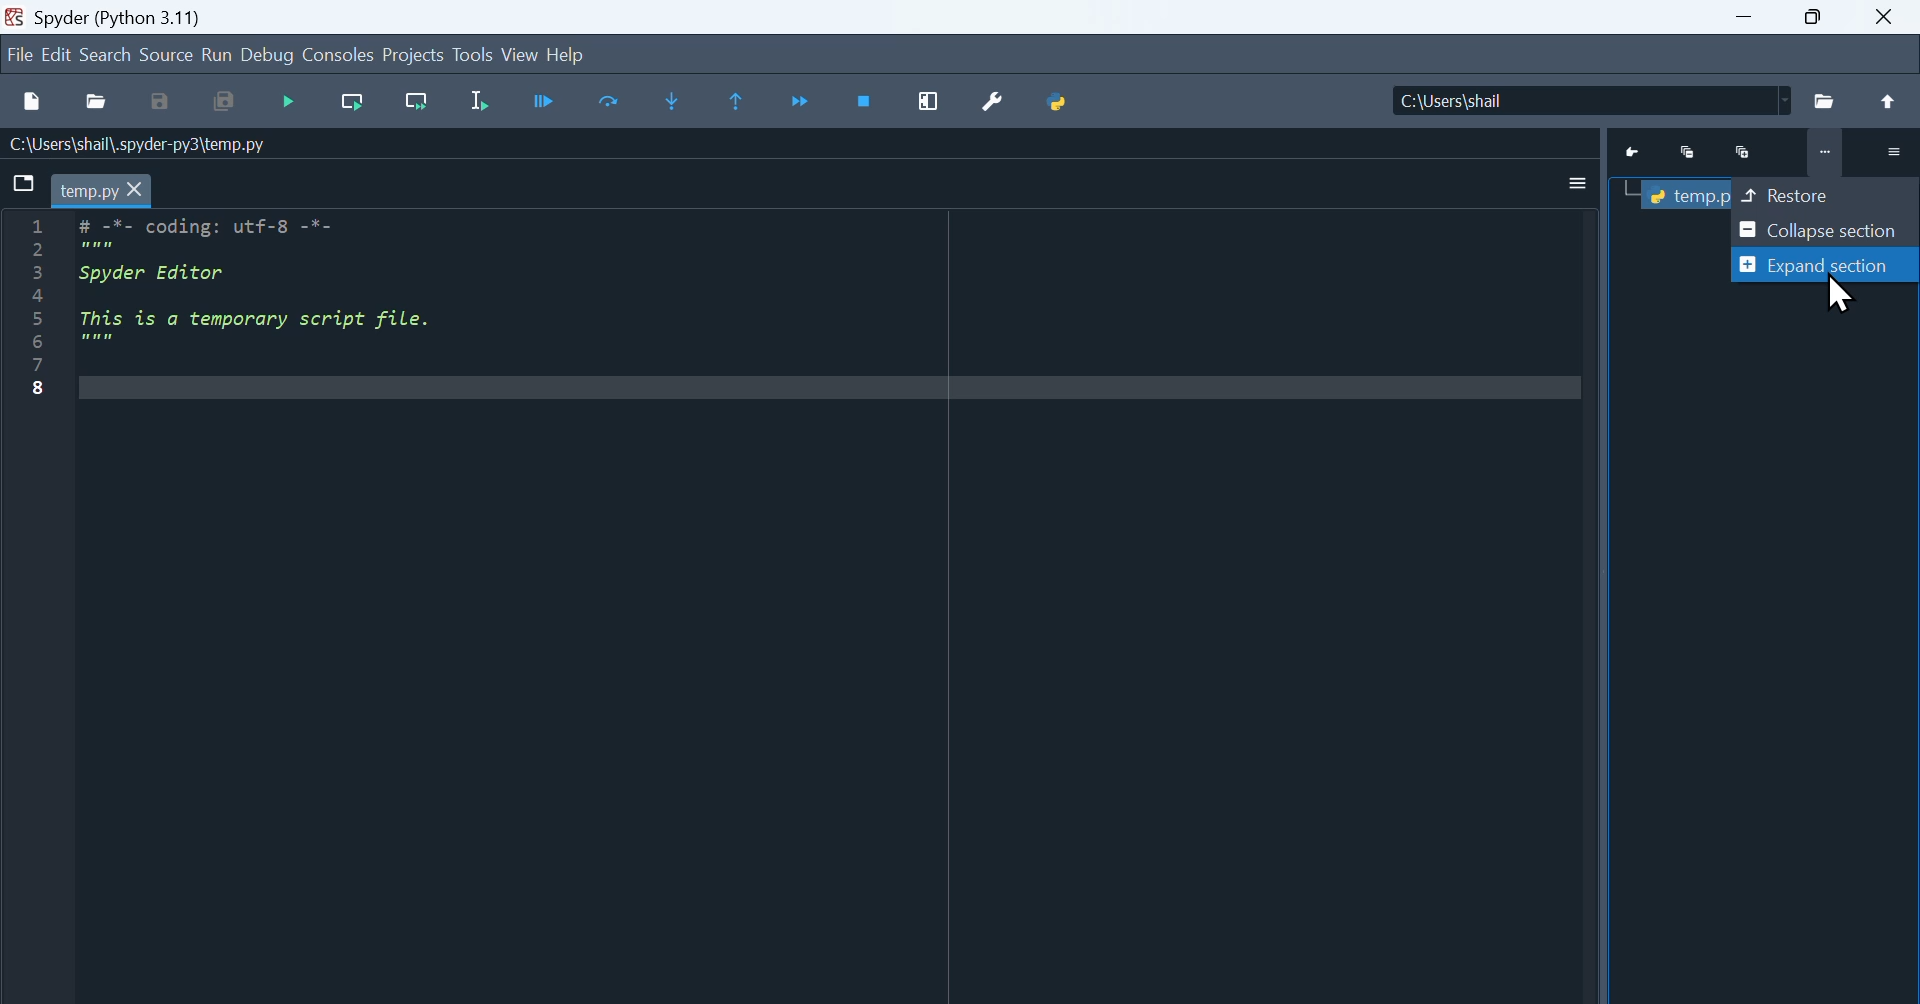 The height and width of the screenshot is (1004, 1920). What do you see at coordinates (867, 102) in the screenshot?
I see `Stop debugging` at bounding box center [867, 102].